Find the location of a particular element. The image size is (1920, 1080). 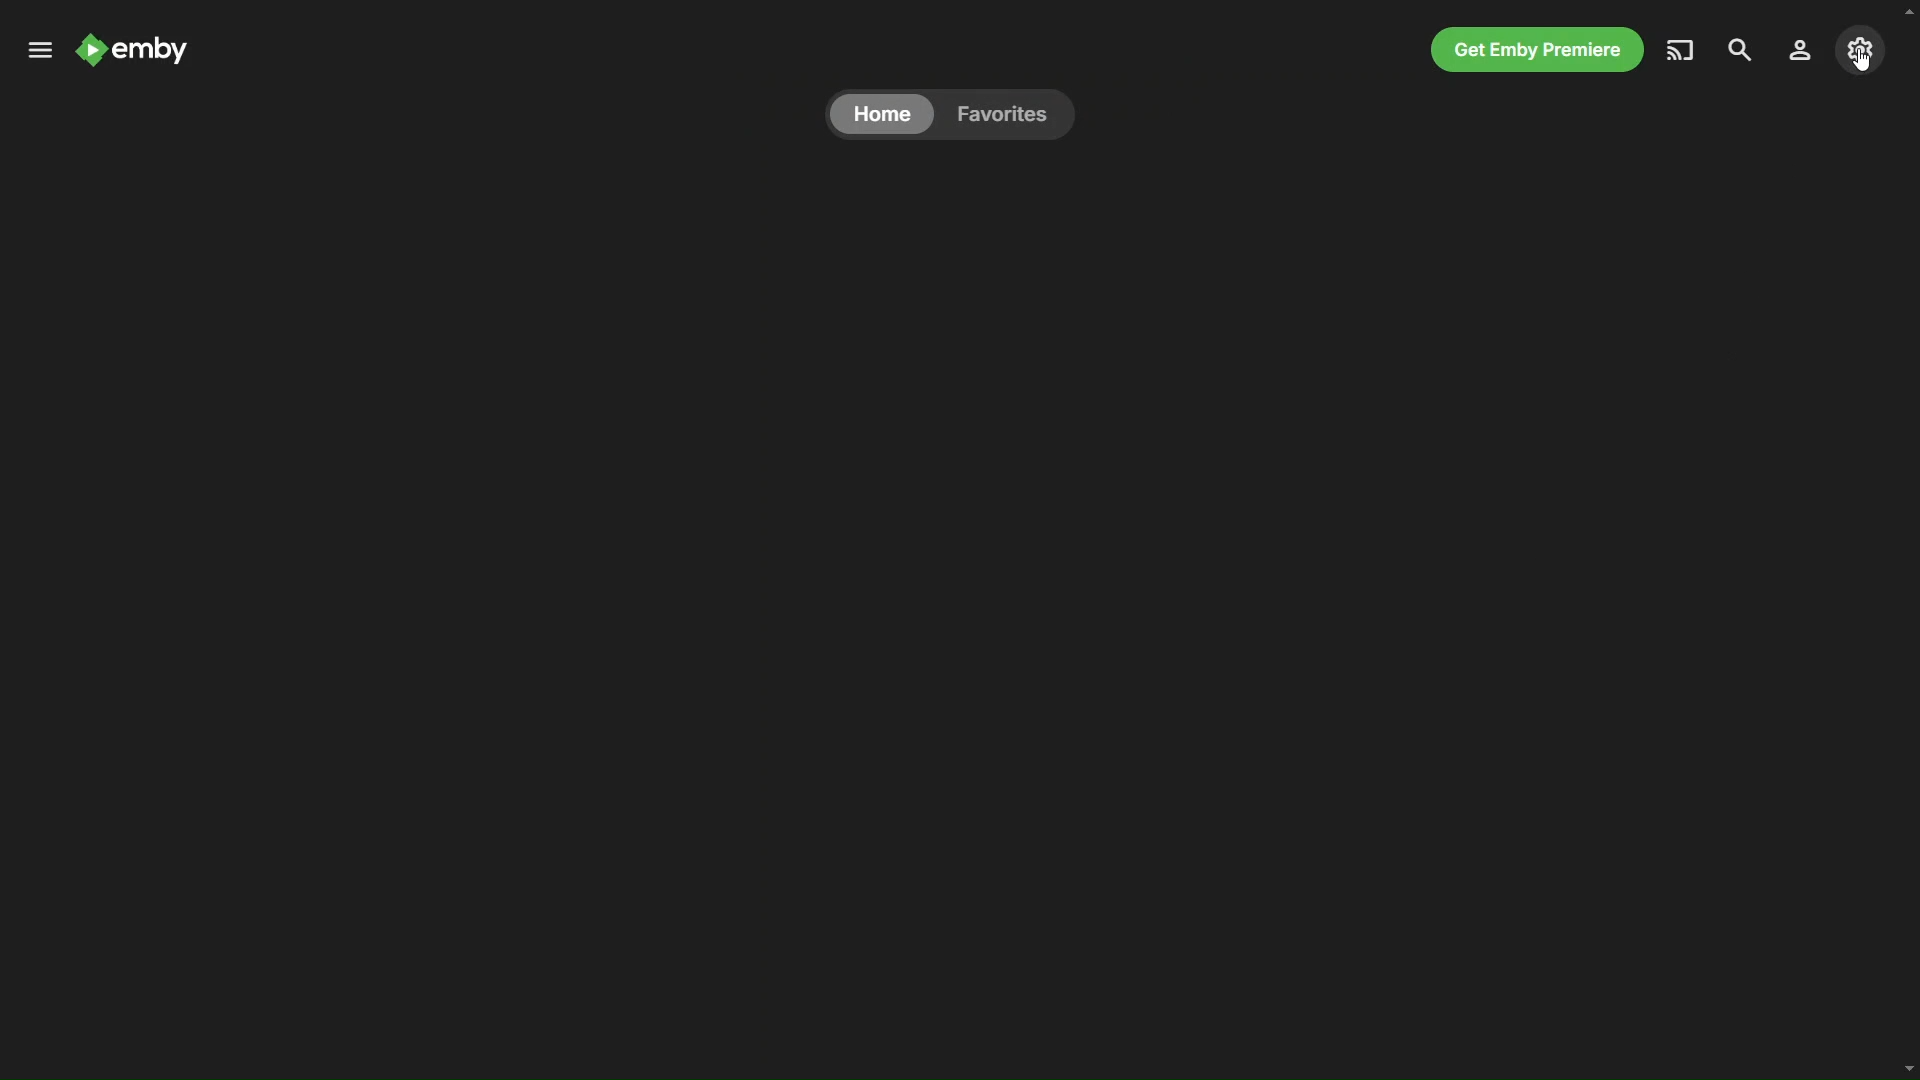

emby is located at coordinates (139, 55).